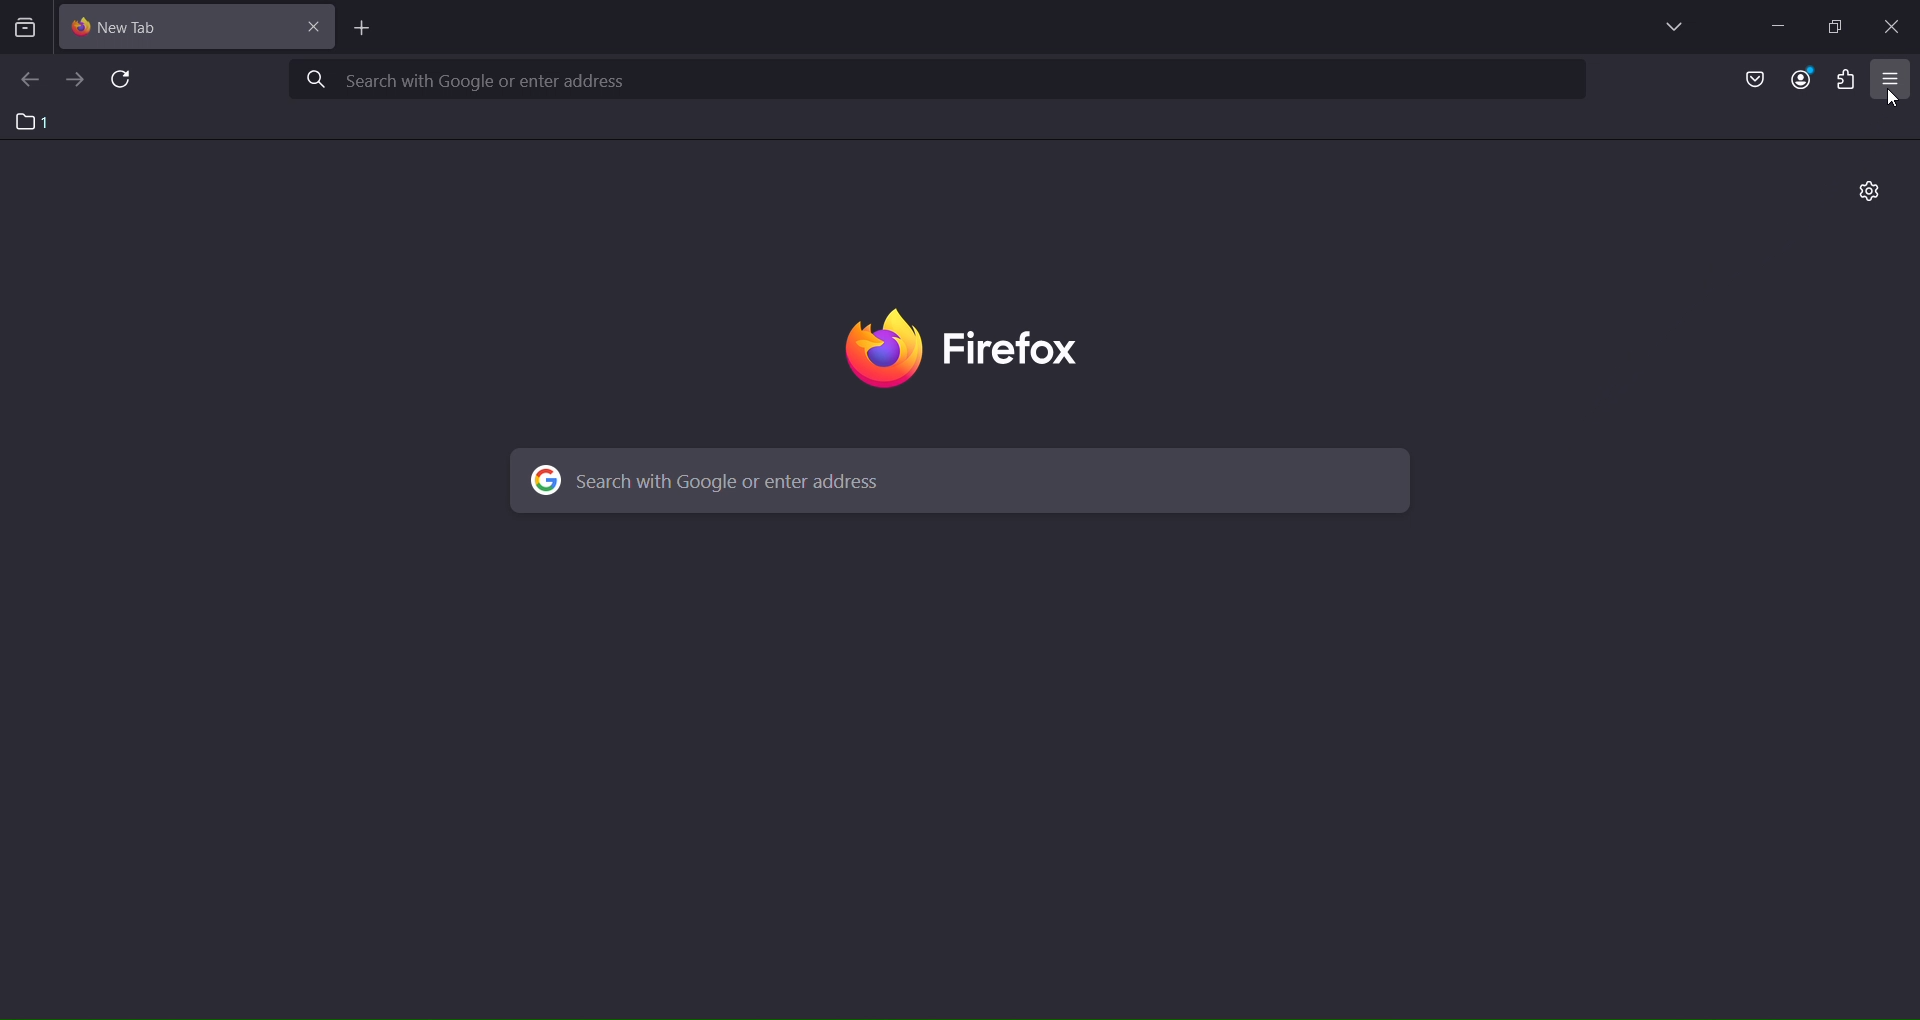  I want to click on restore down, so click(1833, 28).